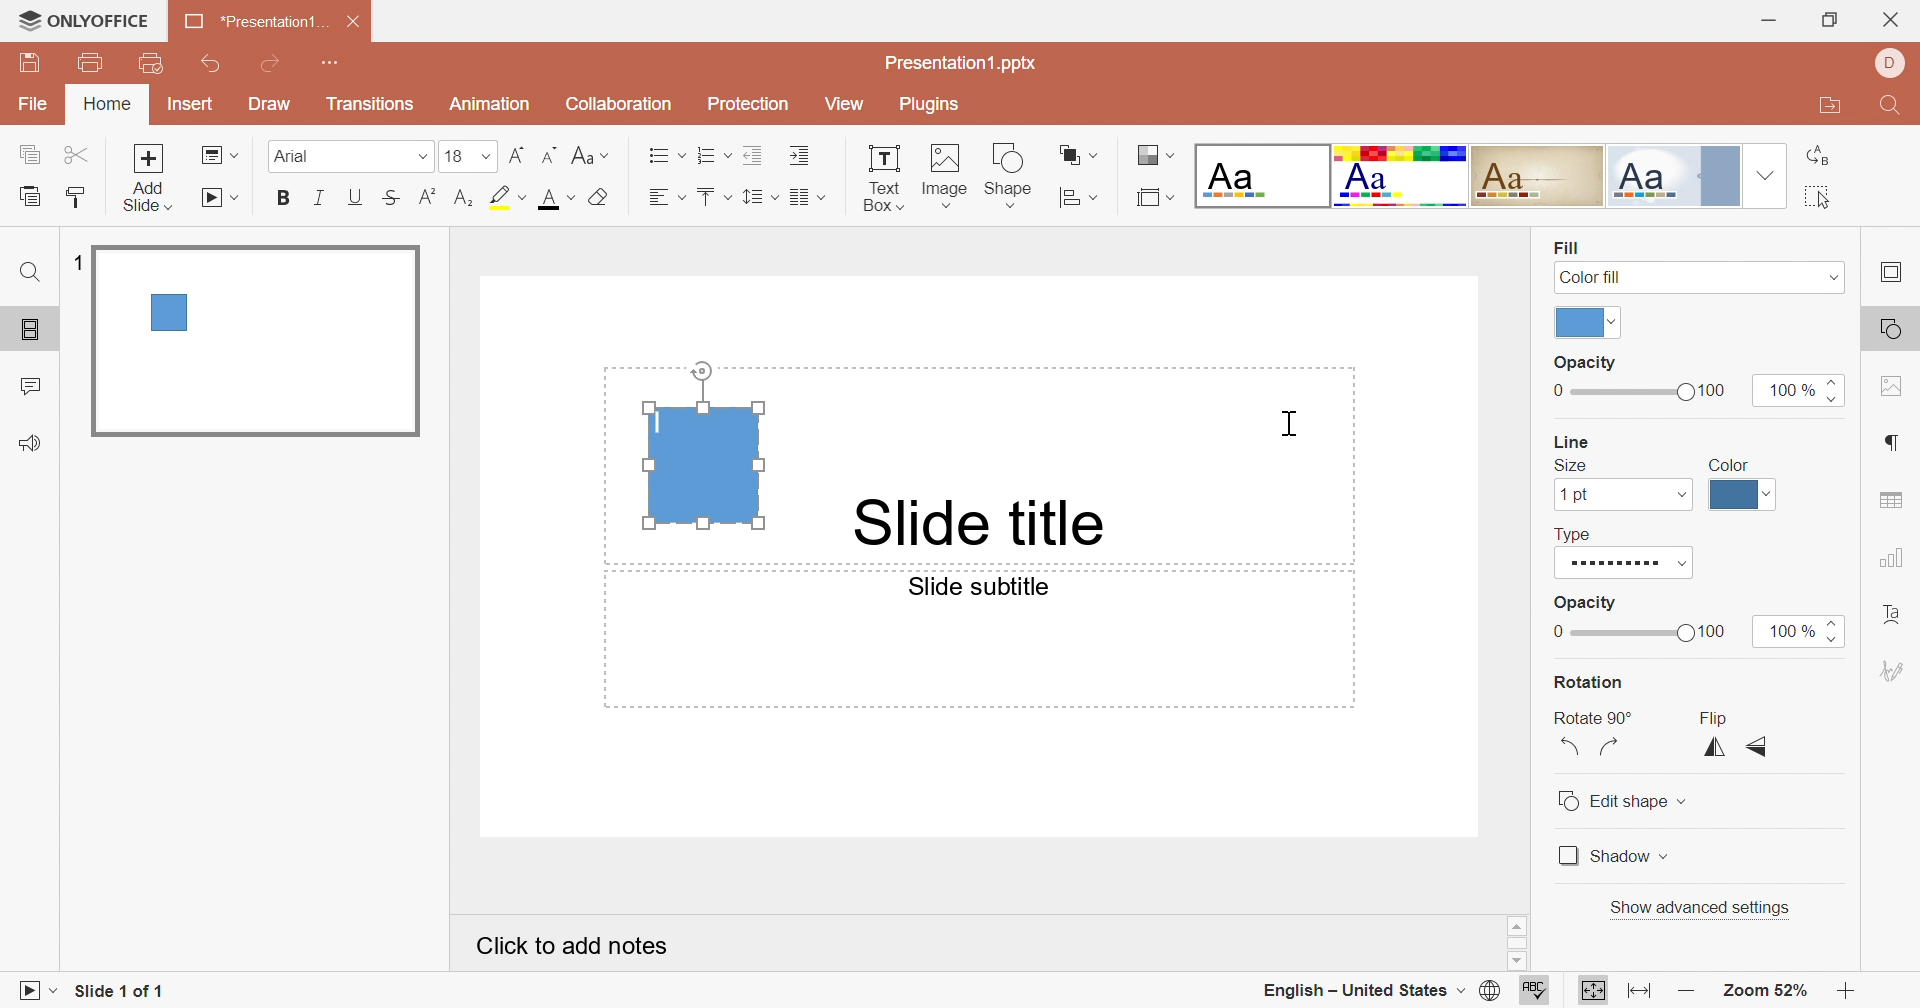 This screenshot has height=1008, width=1920. What do you see at coordinates (71, 197) in the screenshot?
I see `Copy Style` at bounding box center [71, 197].